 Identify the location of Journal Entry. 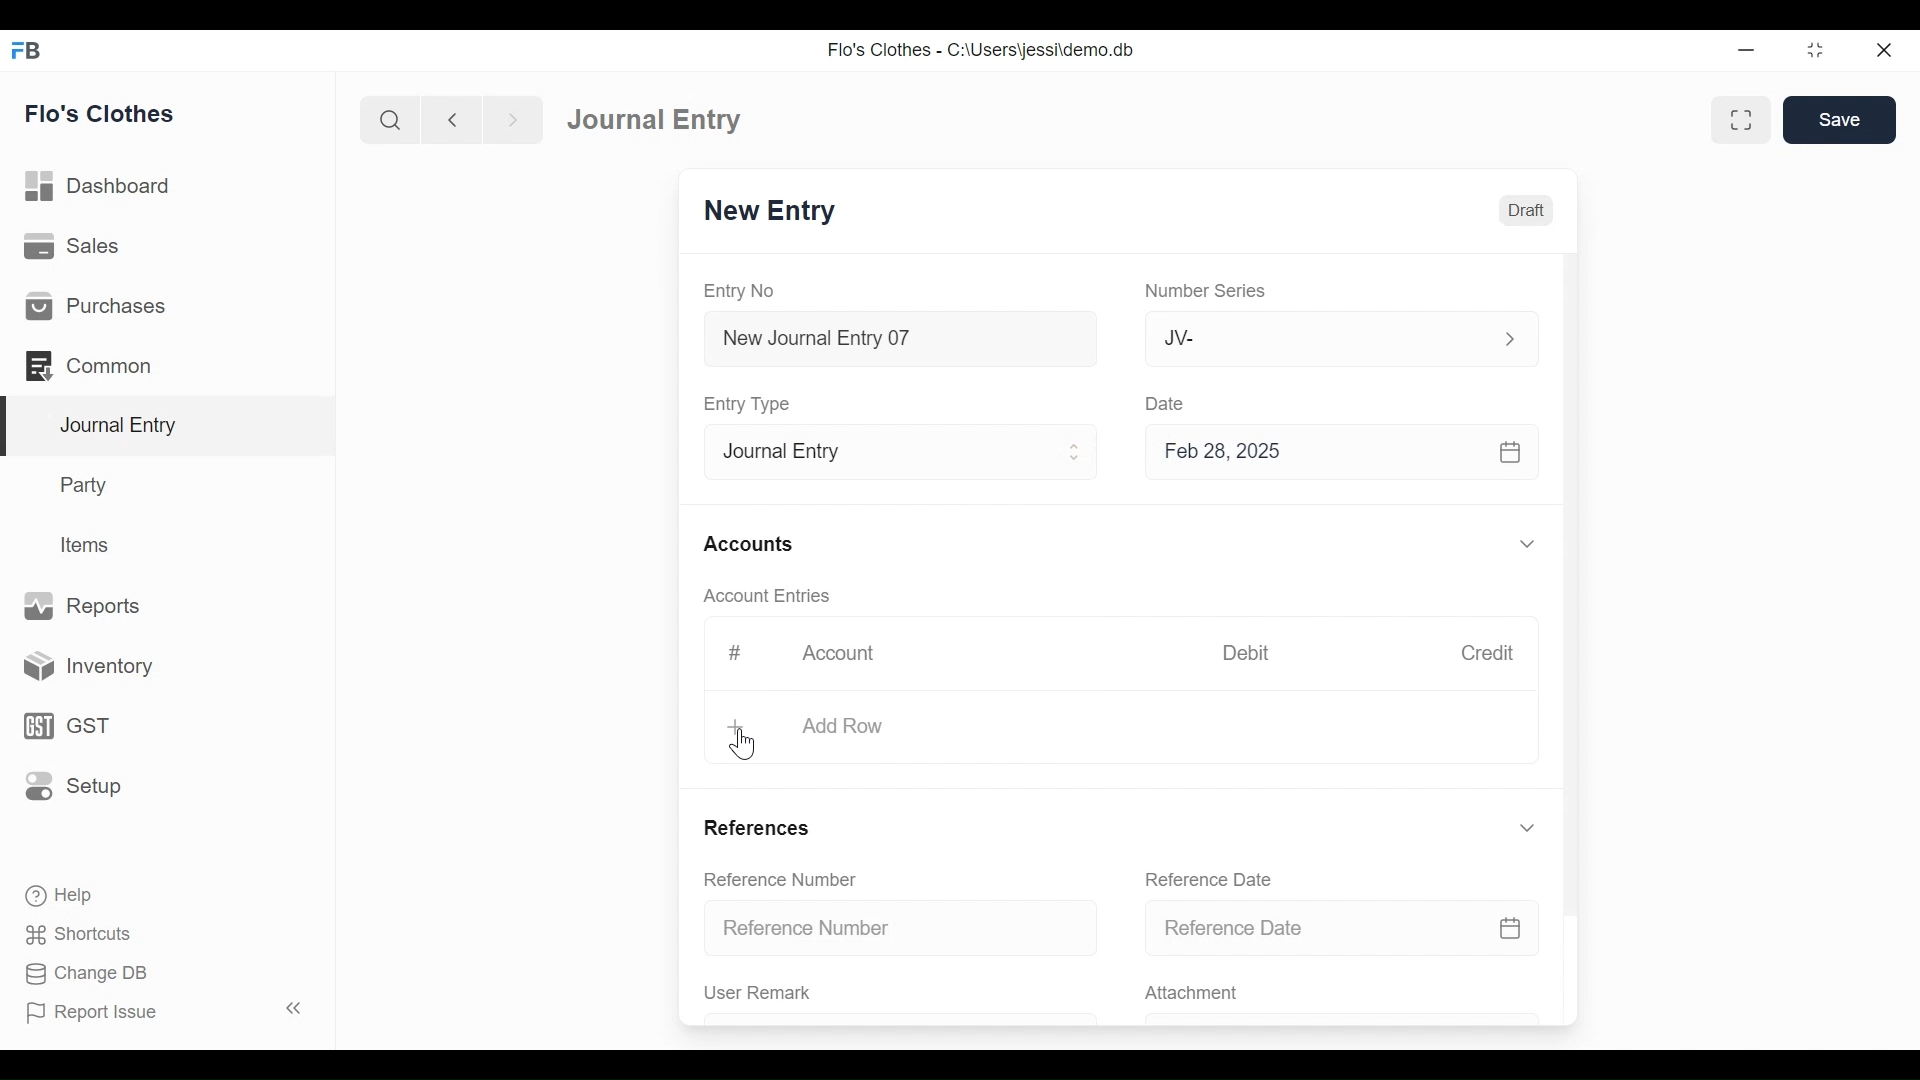
(662, 119).